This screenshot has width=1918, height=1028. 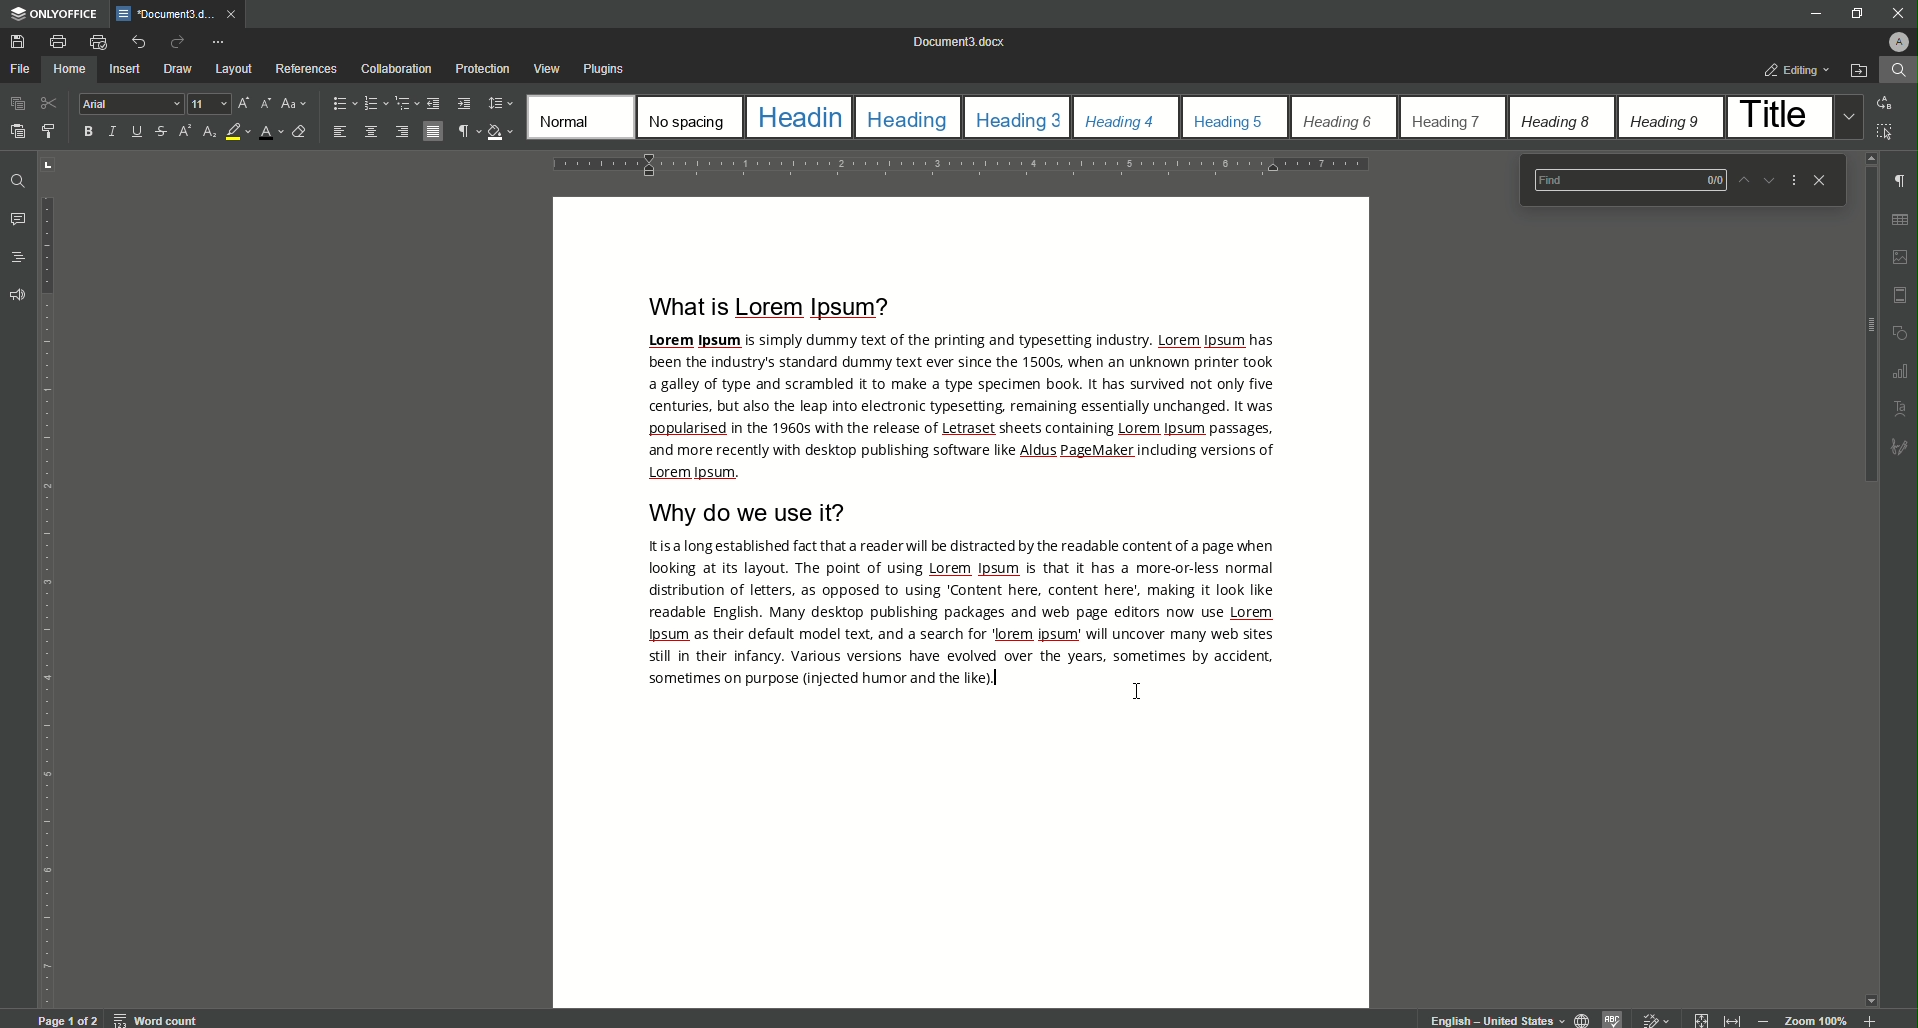 I want to click on Arial, so click(x=131, y=104).